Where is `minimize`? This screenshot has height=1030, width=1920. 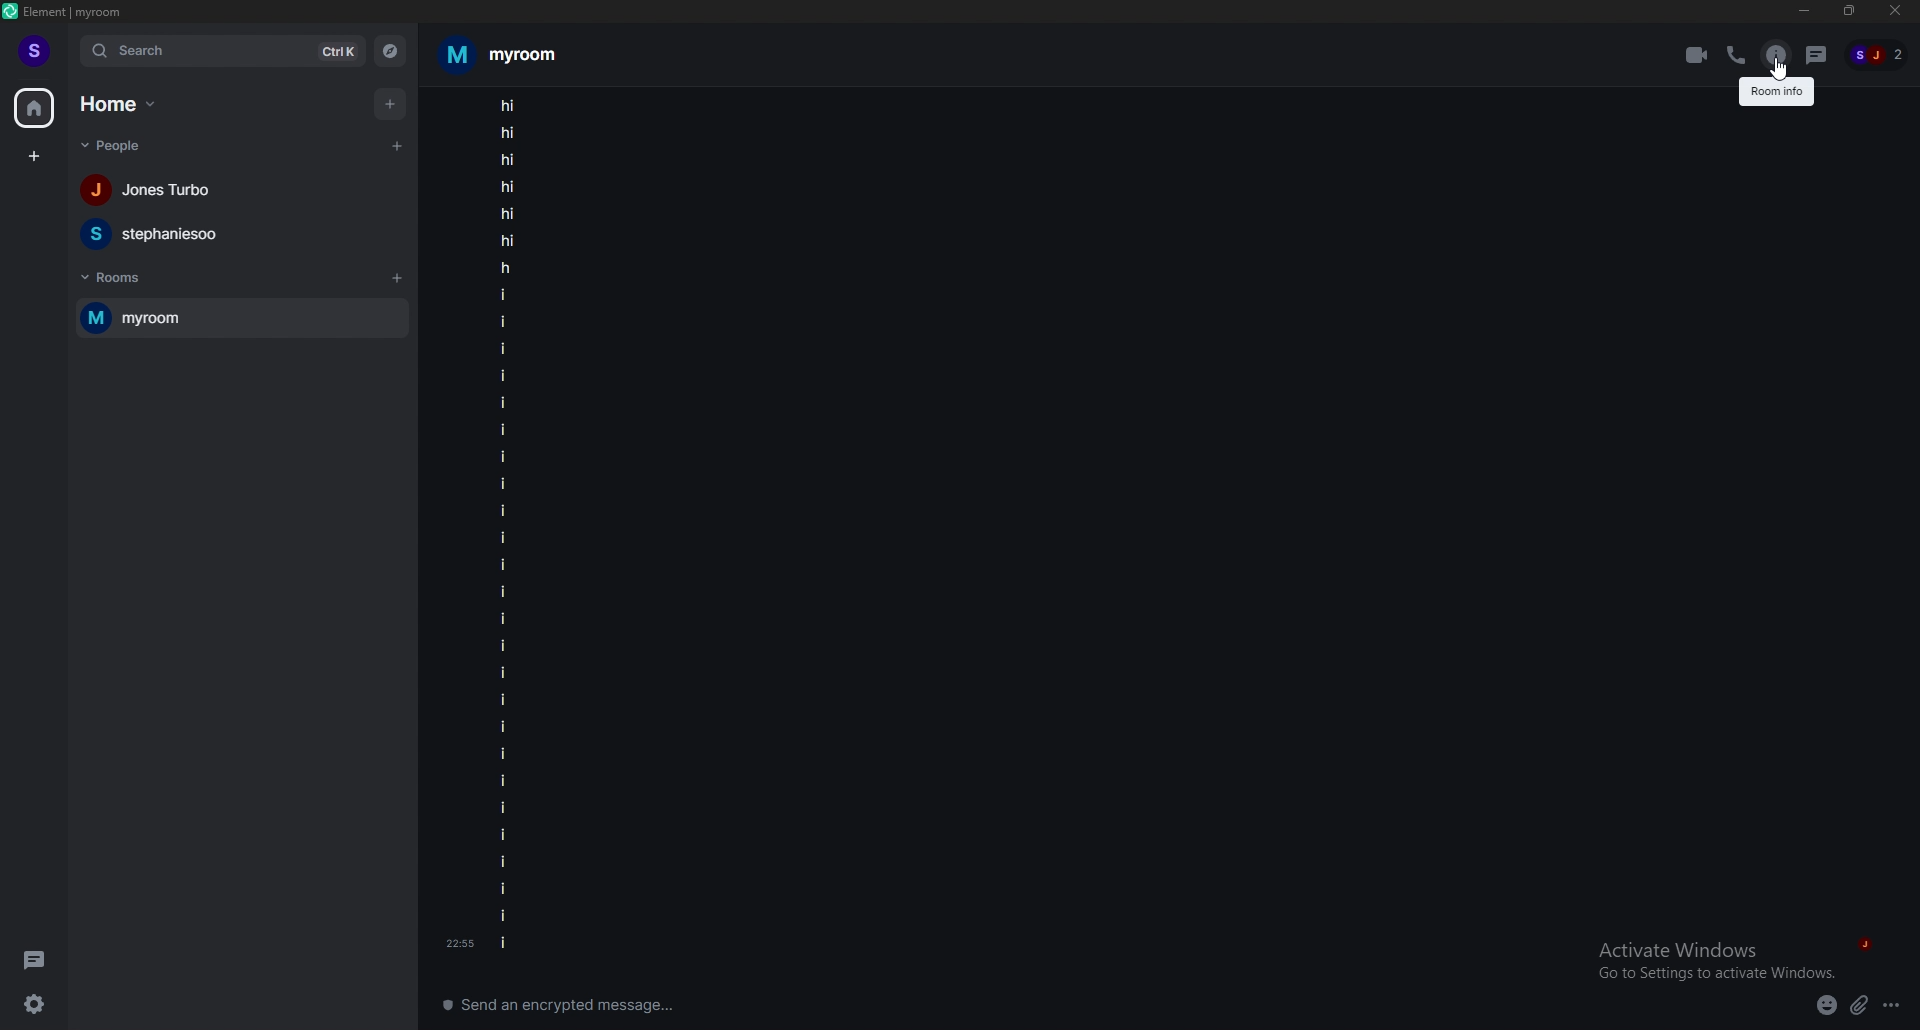 minimize is located at coordinates (1804, 10).